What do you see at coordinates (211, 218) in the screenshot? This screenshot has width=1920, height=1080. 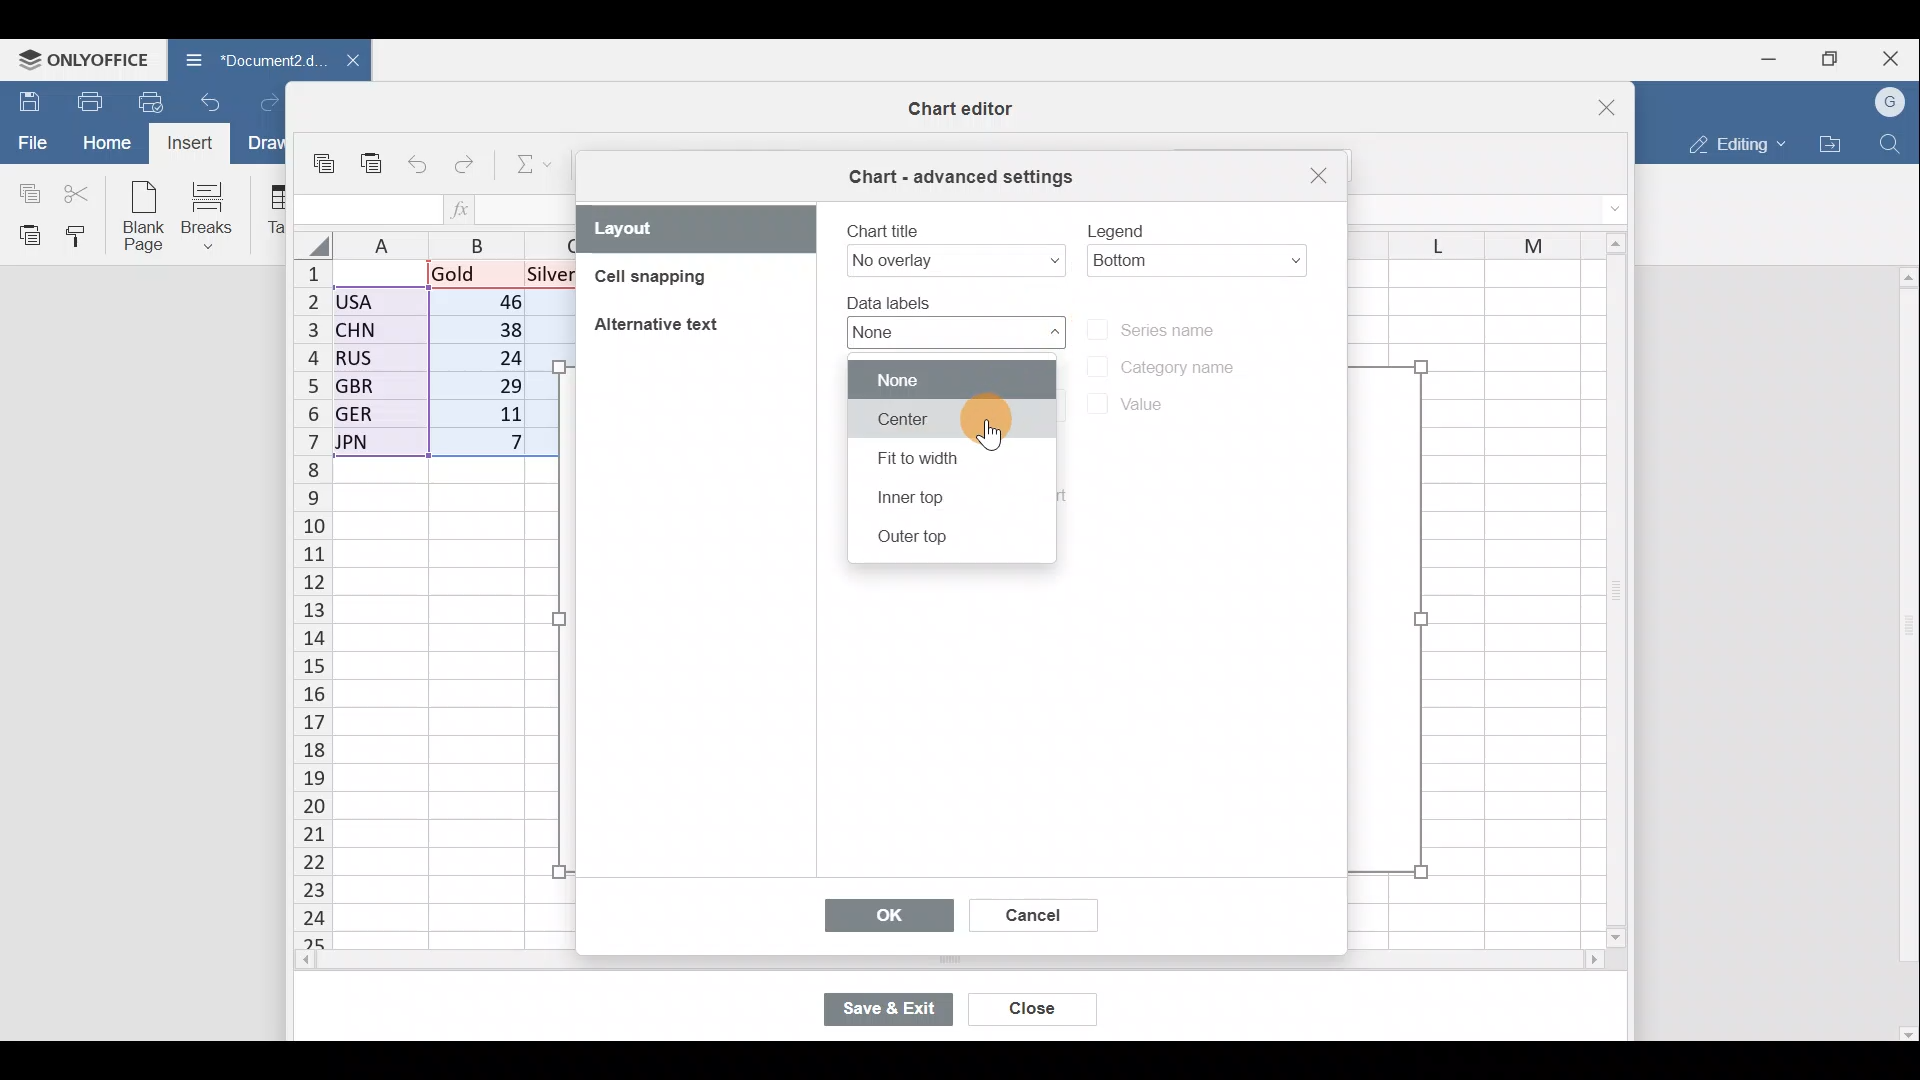 I see `Breaks` at bounding box center [211, 218].